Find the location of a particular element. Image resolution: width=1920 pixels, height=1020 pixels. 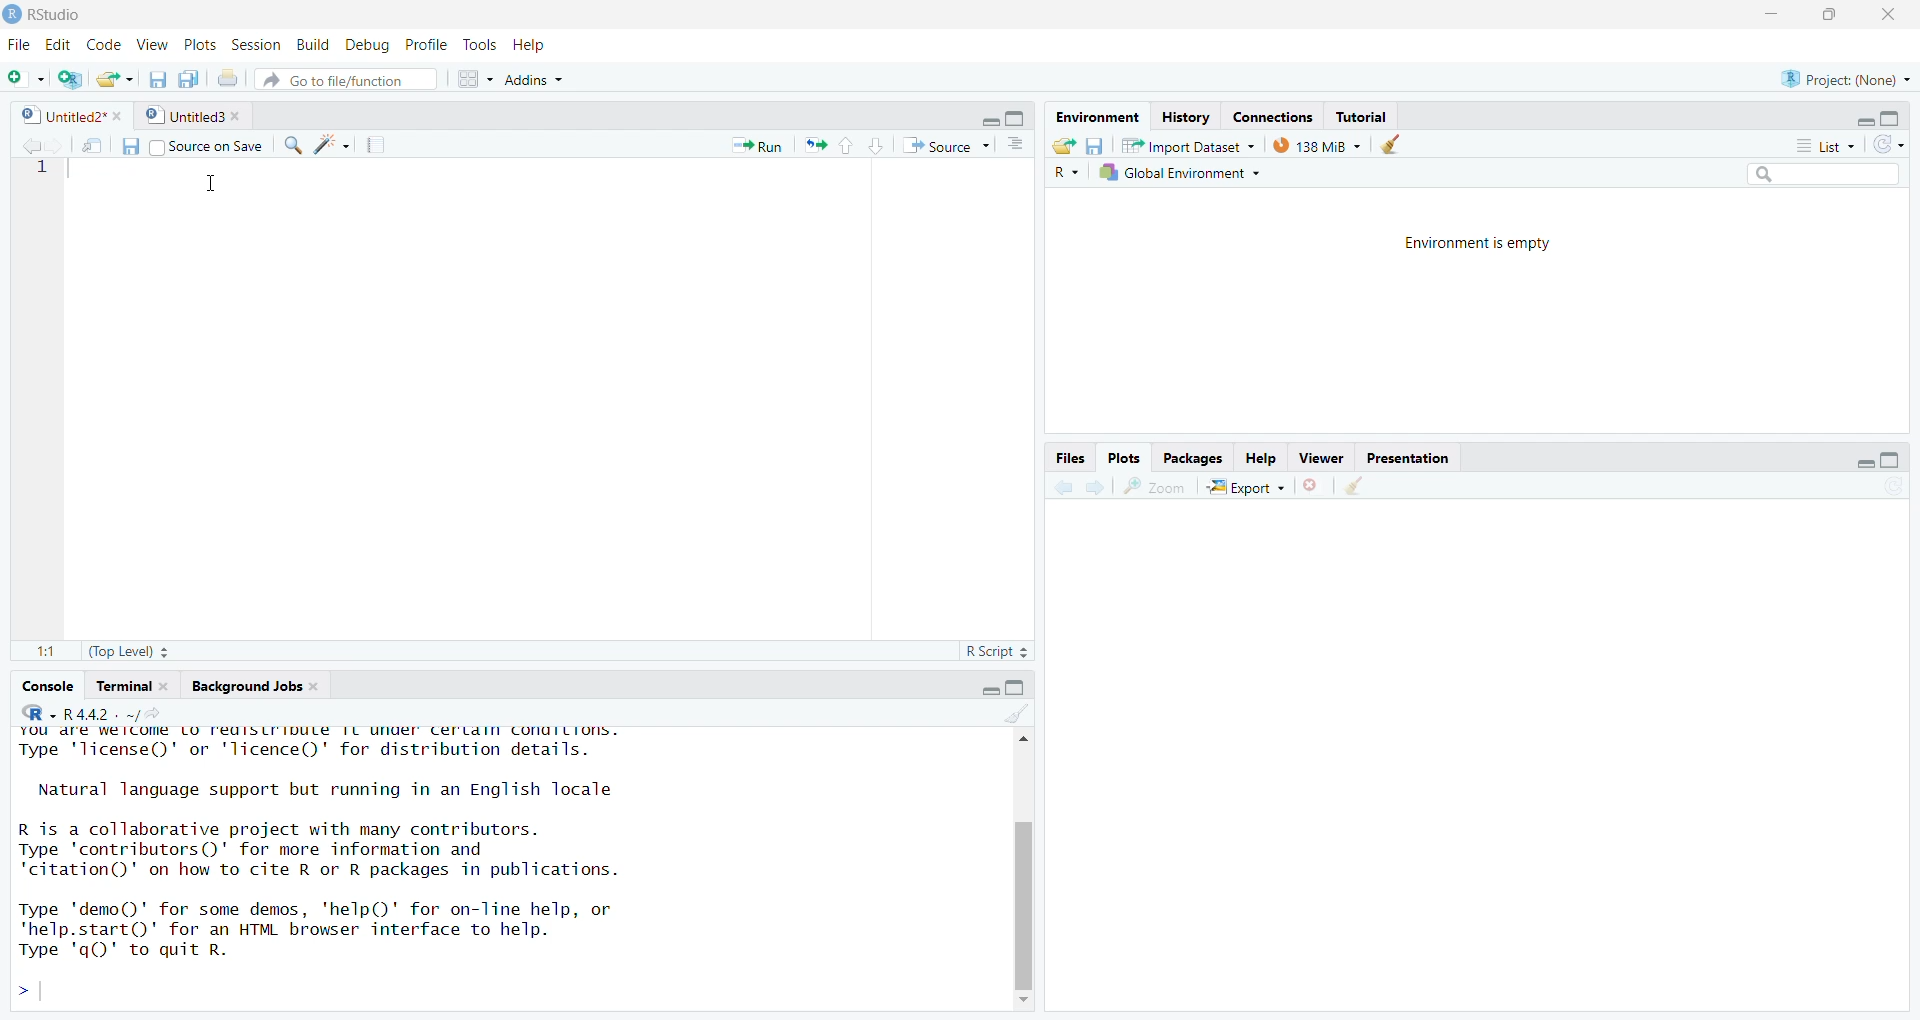

+ Source ~ is located at coordinates (943, 146).